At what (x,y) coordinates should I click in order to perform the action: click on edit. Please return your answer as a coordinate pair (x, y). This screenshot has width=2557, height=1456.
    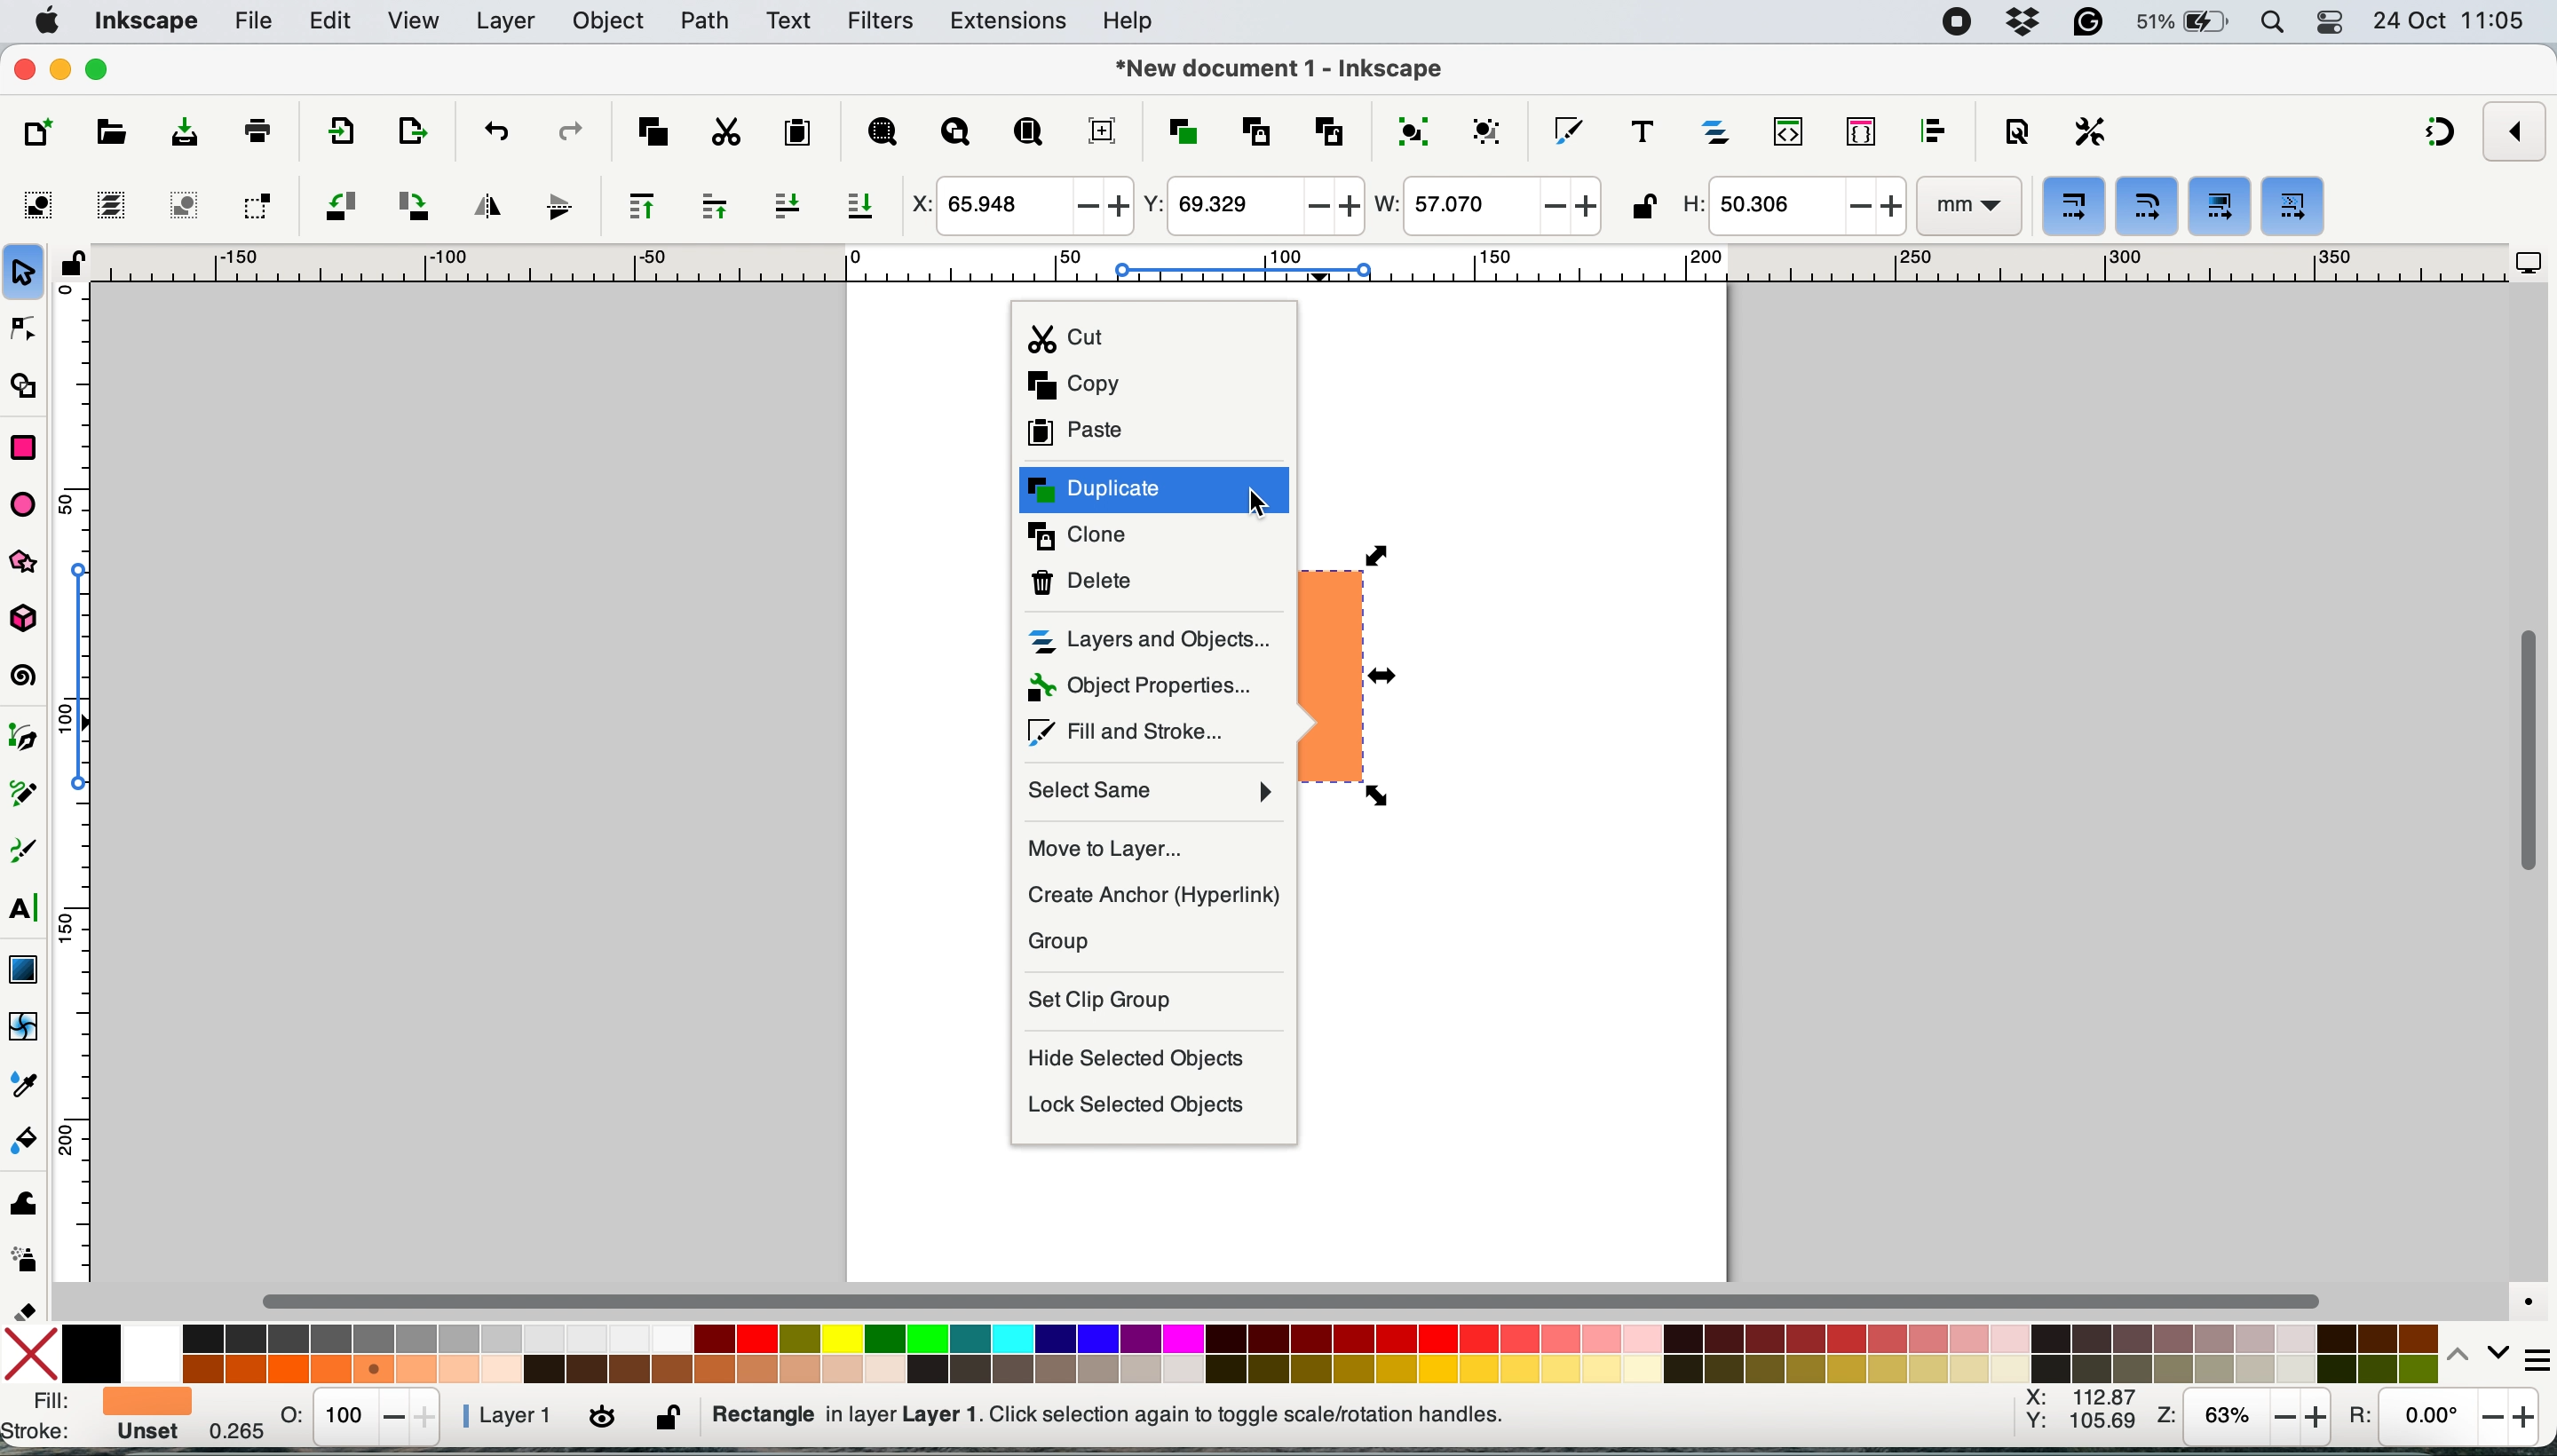
    Looking at the image, I should click on (333, 23).